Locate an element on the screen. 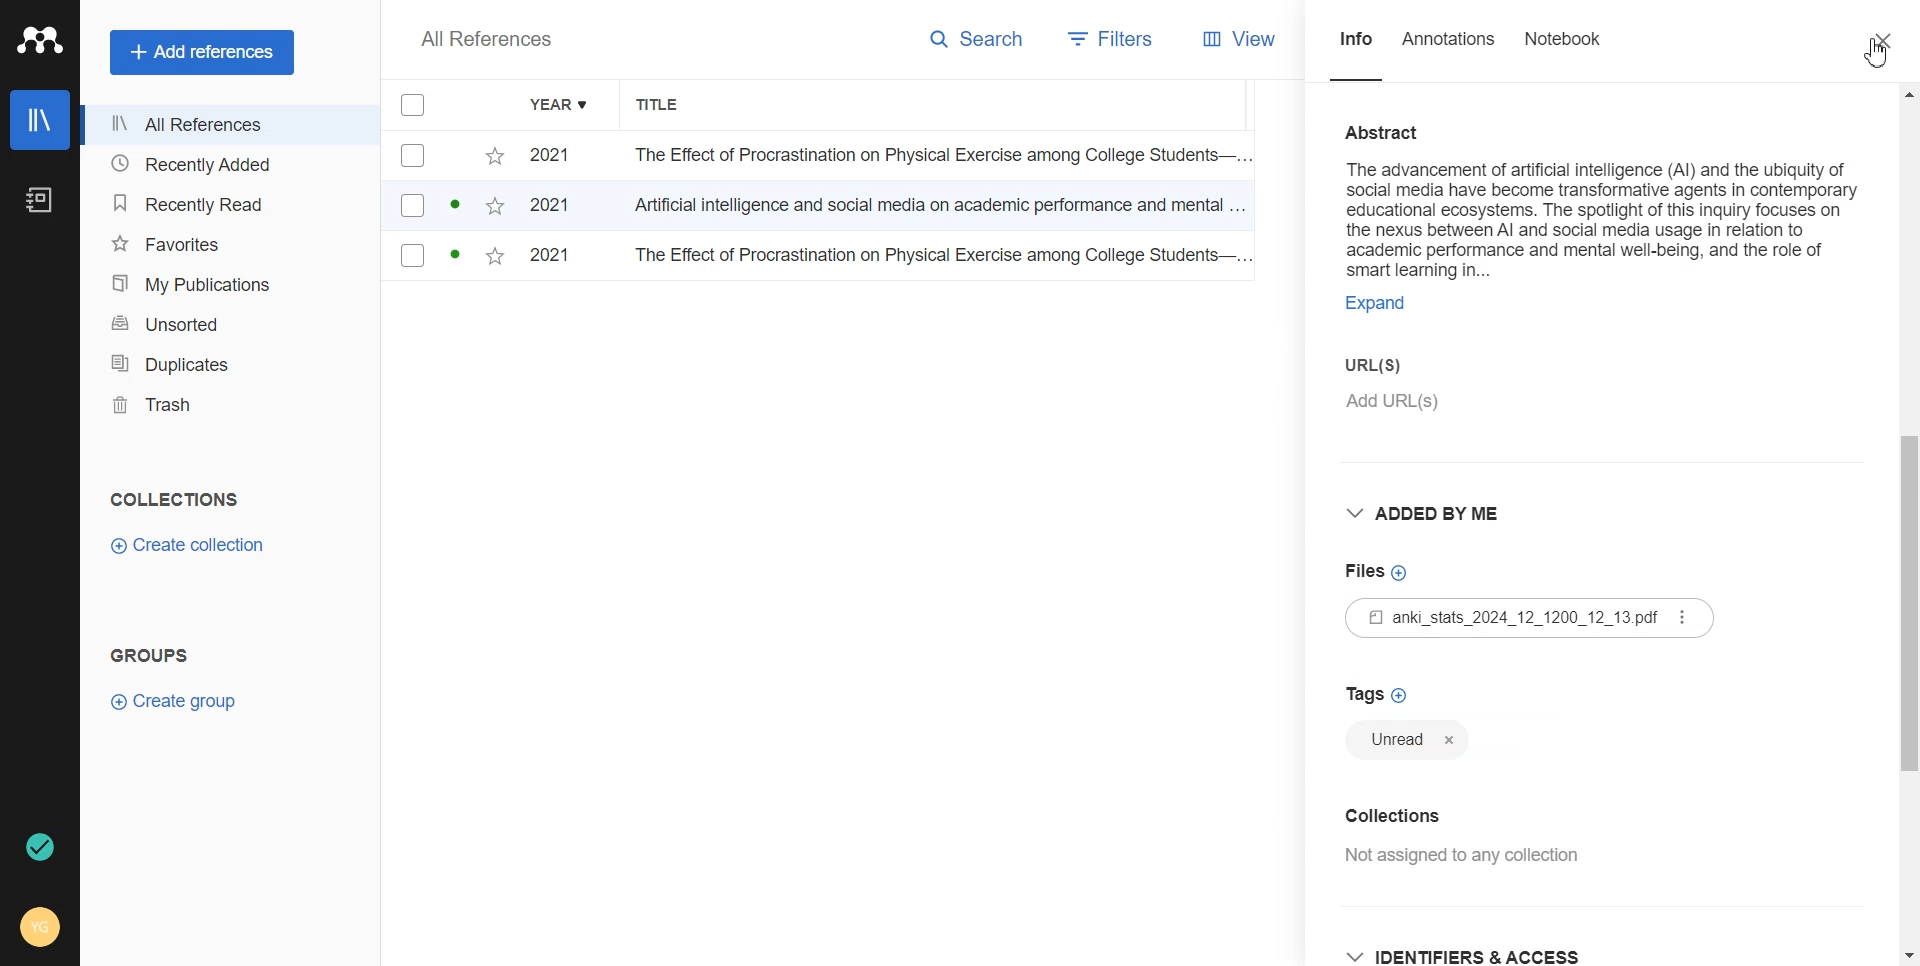  Add references is located at coordinates (204, 52).